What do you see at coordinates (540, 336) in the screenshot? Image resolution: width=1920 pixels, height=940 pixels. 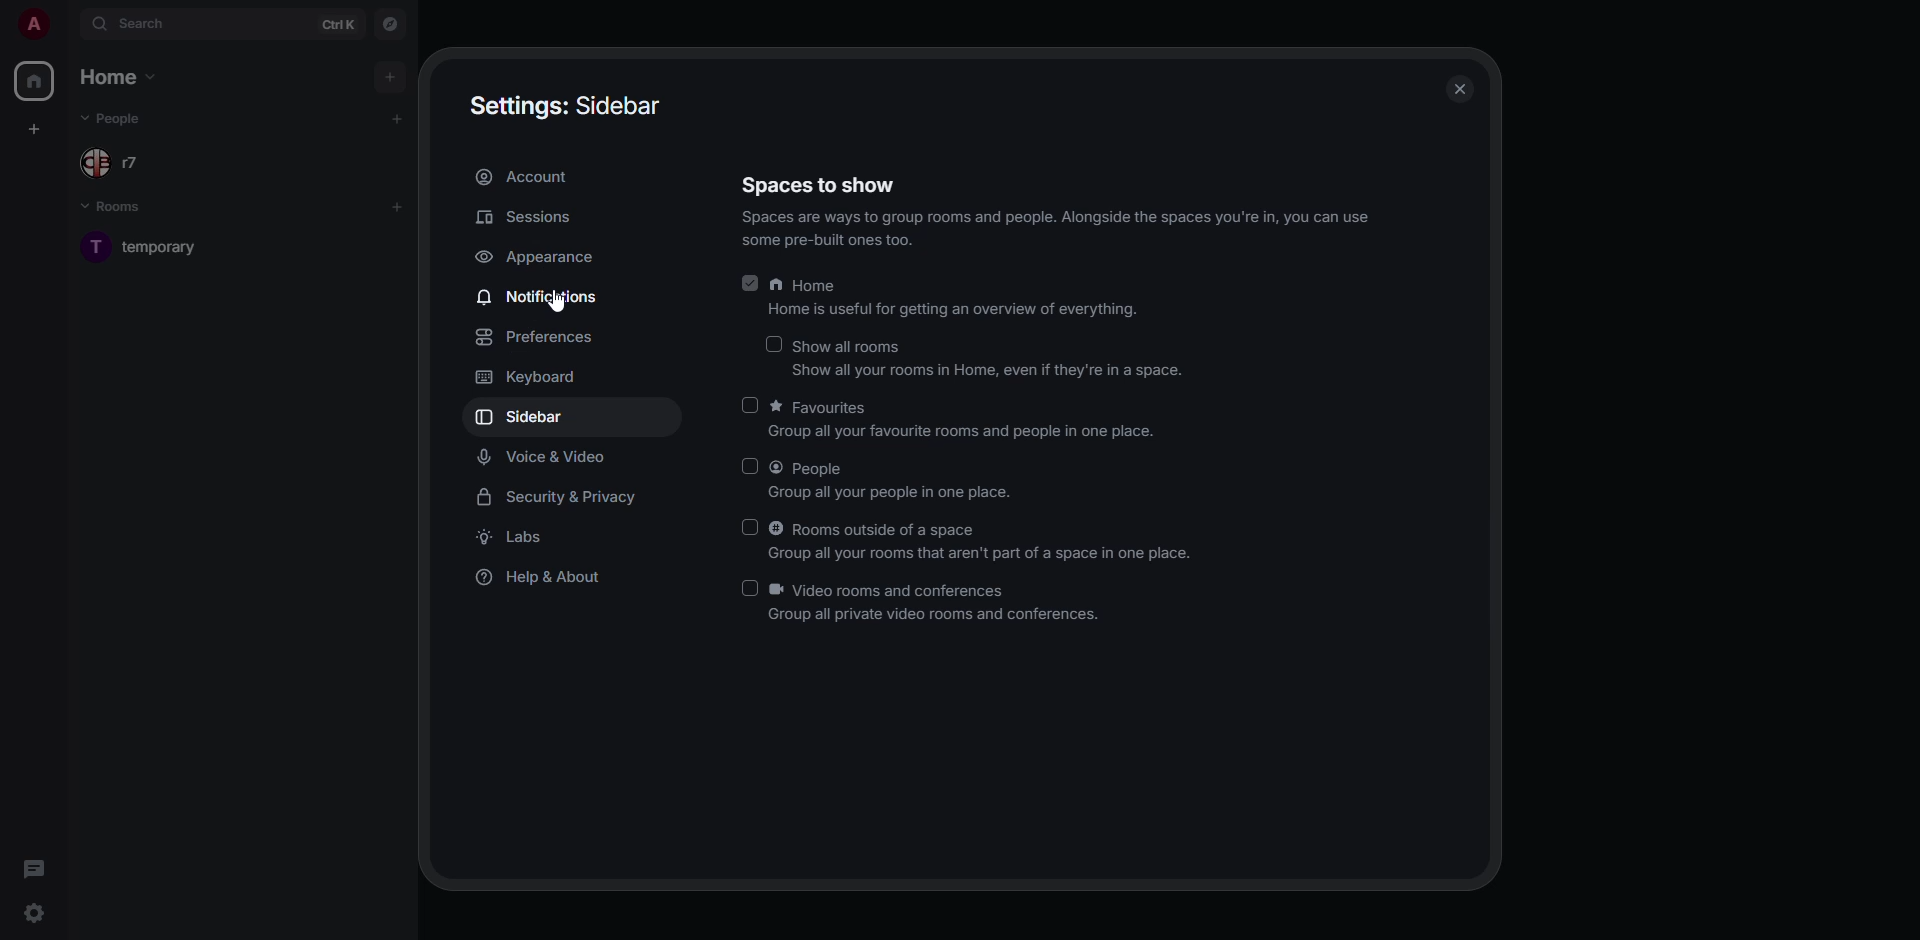 I see `preferences` at bounding box center [540, 336].